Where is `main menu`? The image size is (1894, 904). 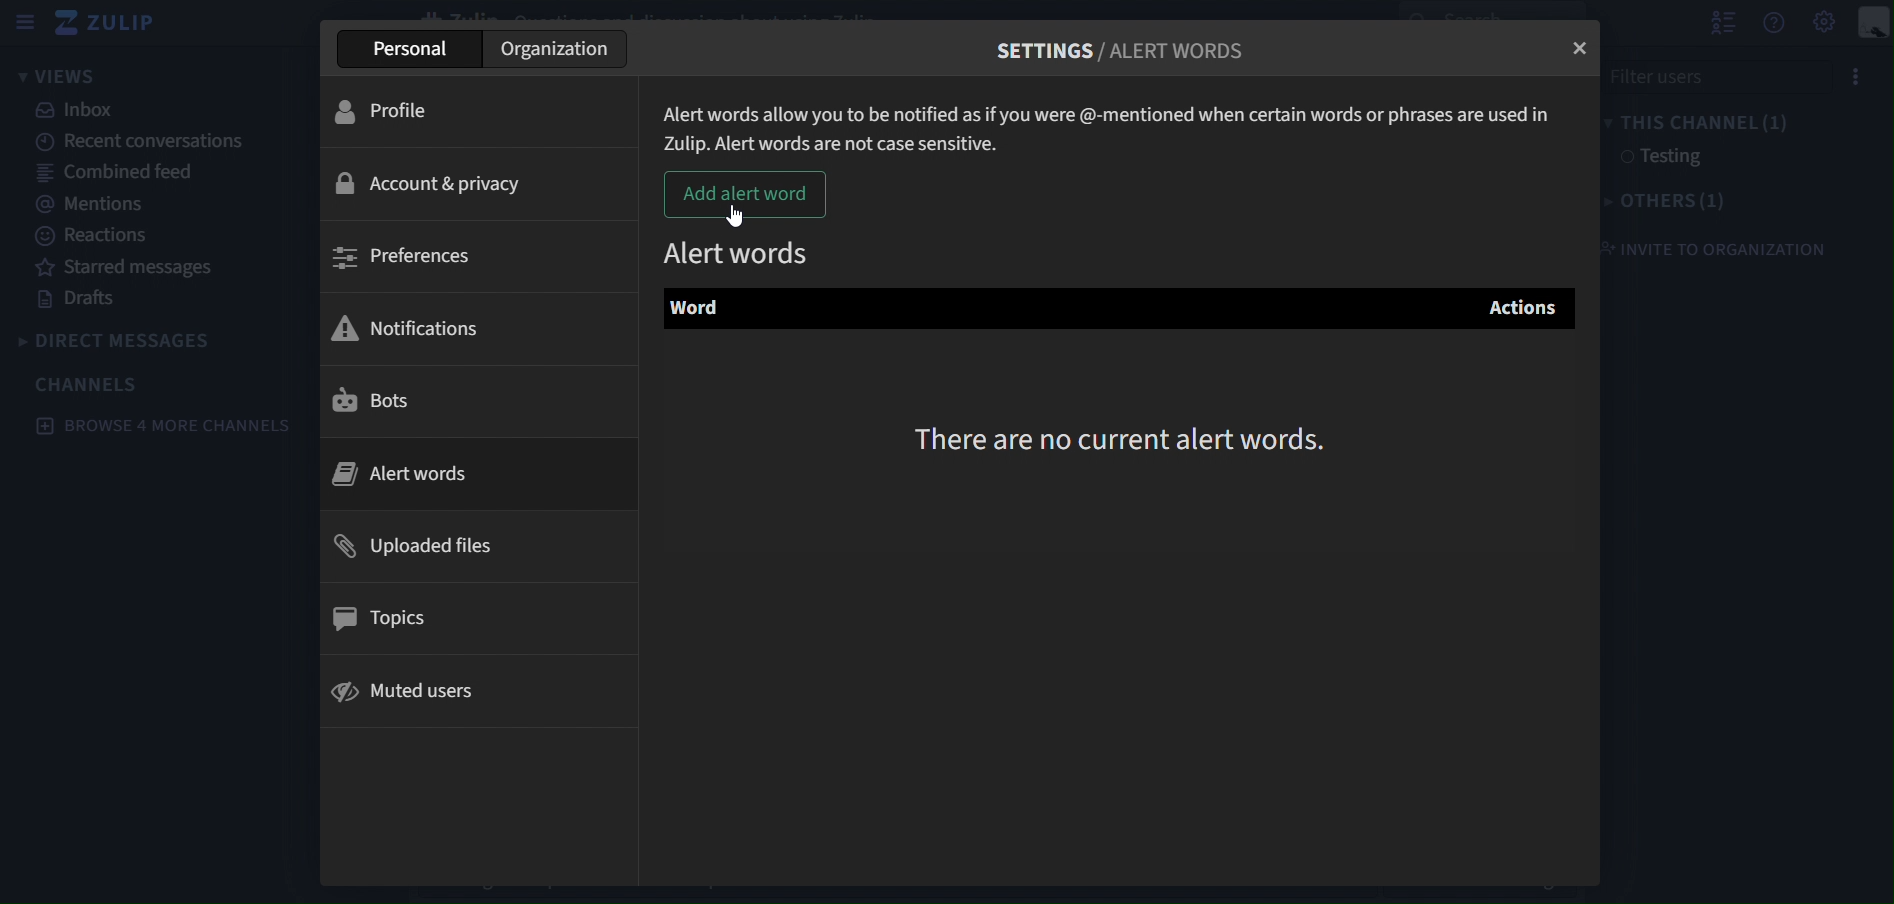
main menu is located at coordinates (1825, 23).